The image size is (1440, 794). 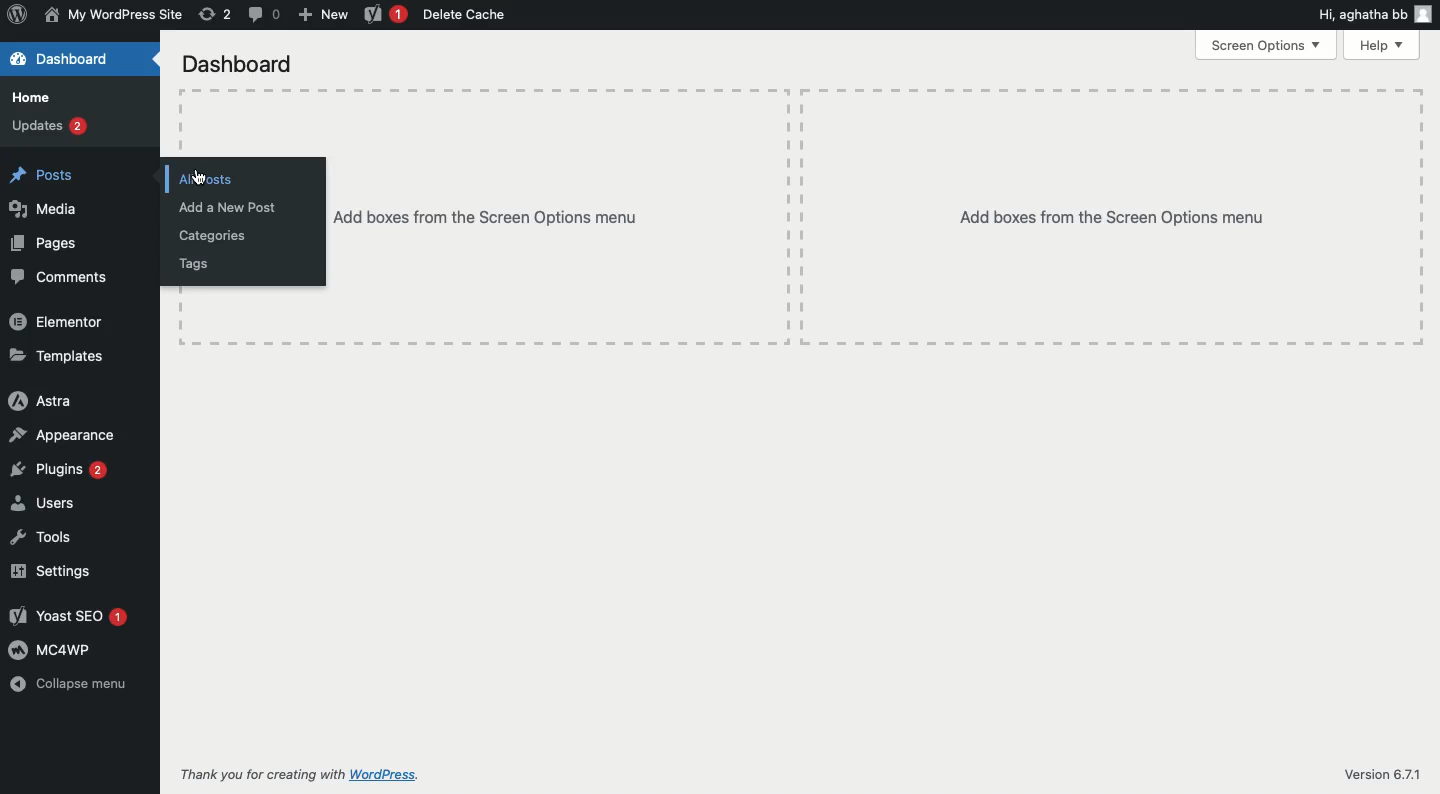 What do you see at coordinates (1372, 15) in the screenshot?
I see `Hi user` at bounding box center [1372, 15].